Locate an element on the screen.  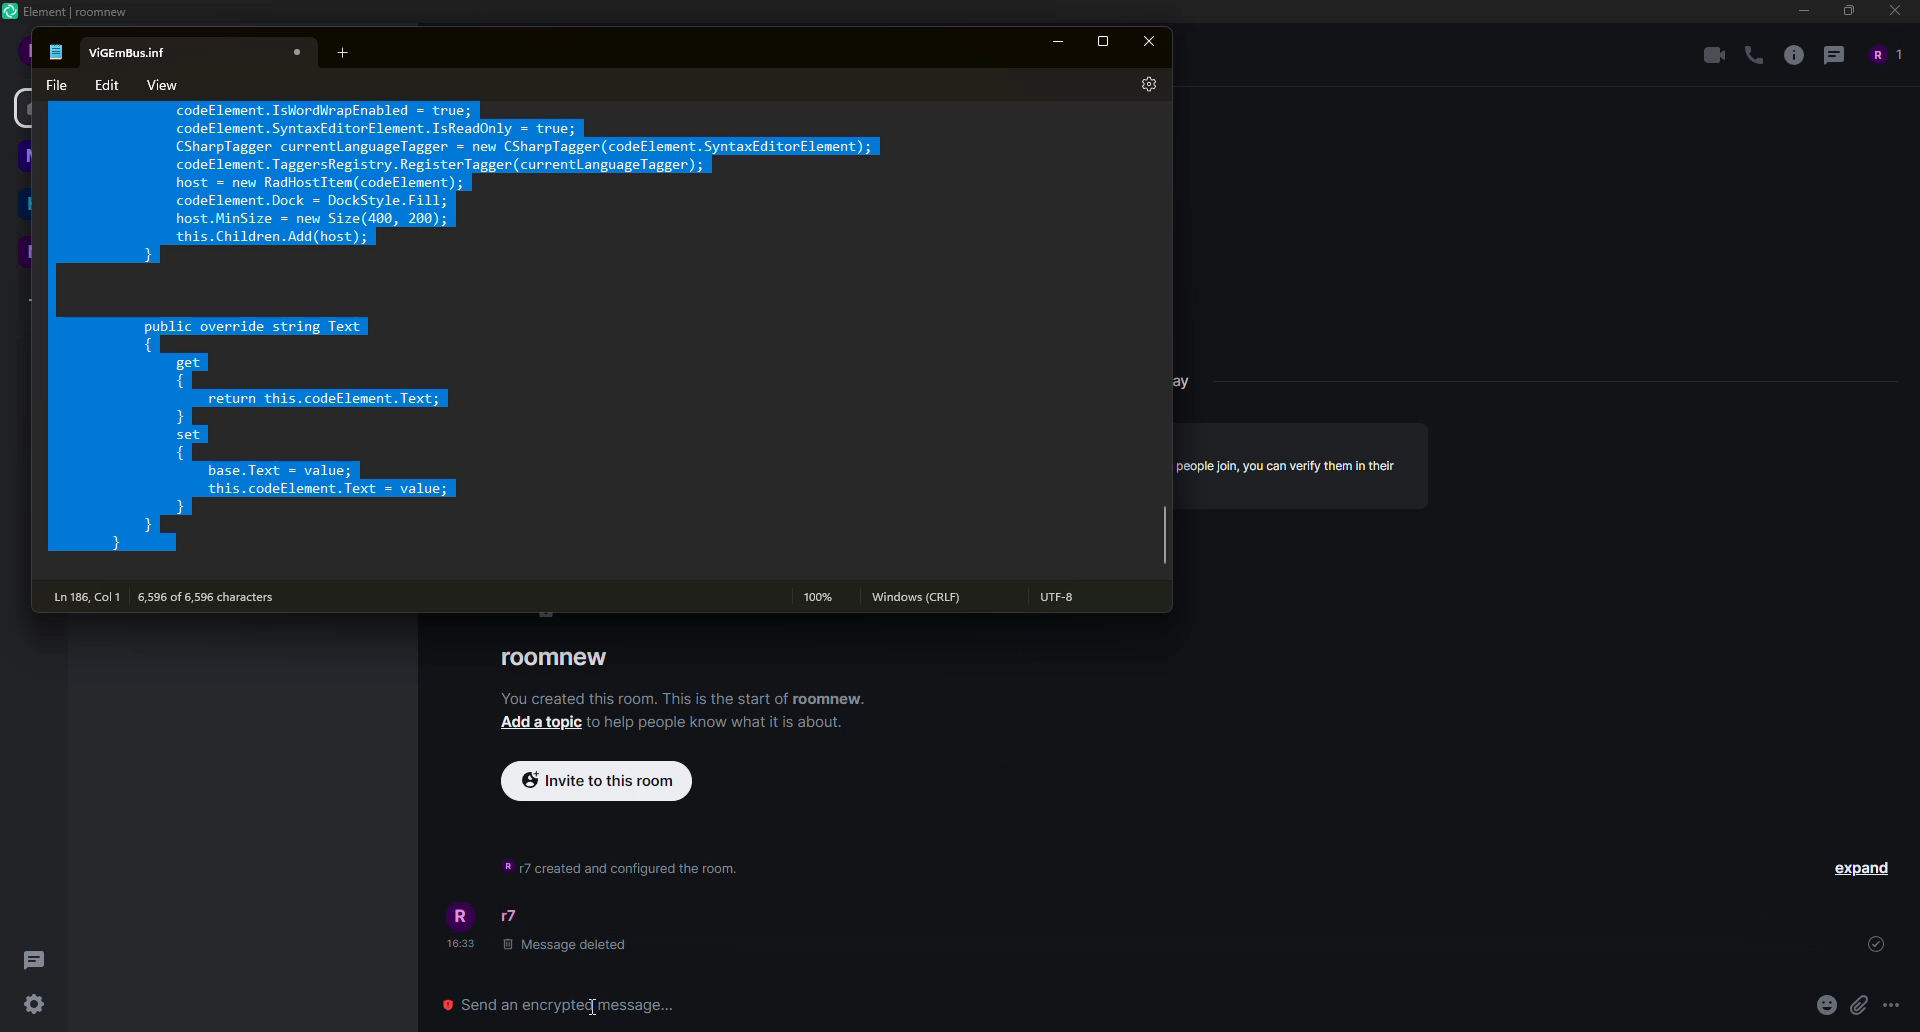
attach is located at coordinates (1858, 1003).